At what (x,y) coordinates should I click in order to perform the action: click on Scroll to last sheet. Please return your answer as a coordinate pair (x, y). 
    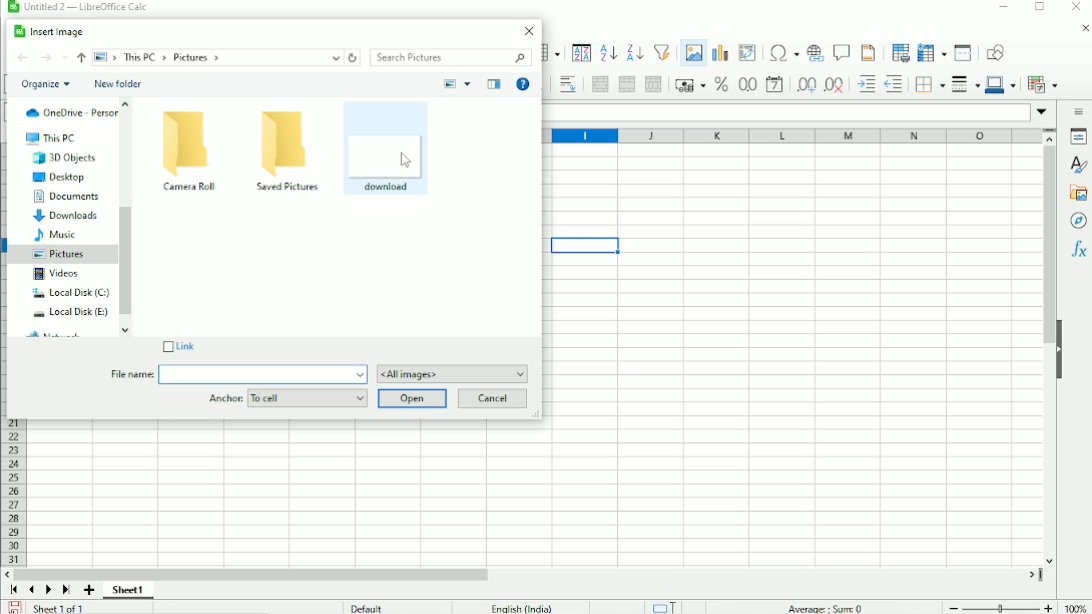
    Looking at the image, I should click on (67, 590).